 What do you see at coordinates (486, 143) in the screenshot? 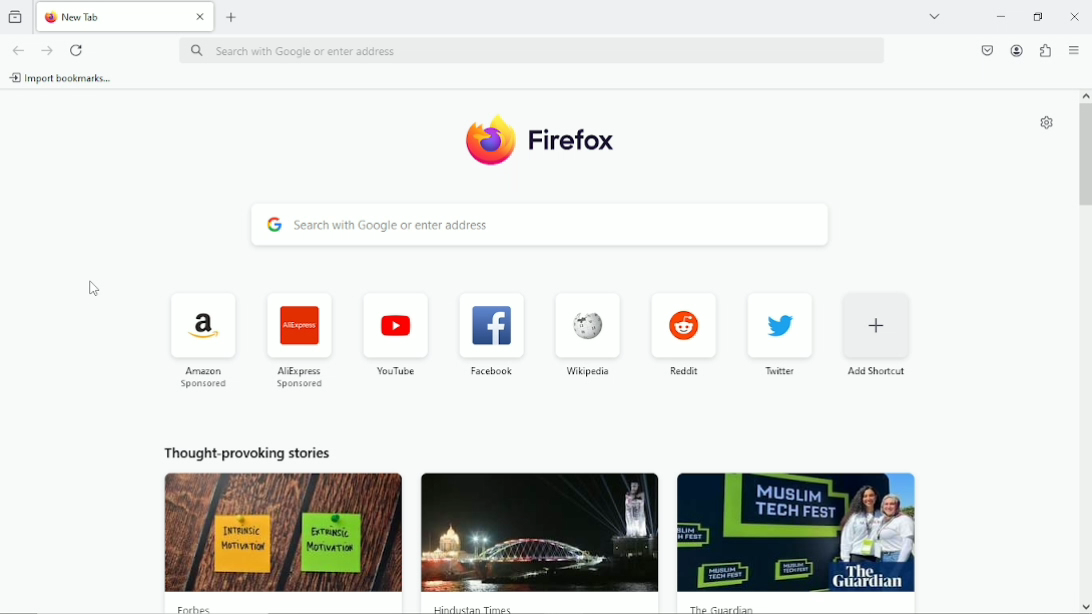
I see `Firefox logo` at bounding box center [486, 143].